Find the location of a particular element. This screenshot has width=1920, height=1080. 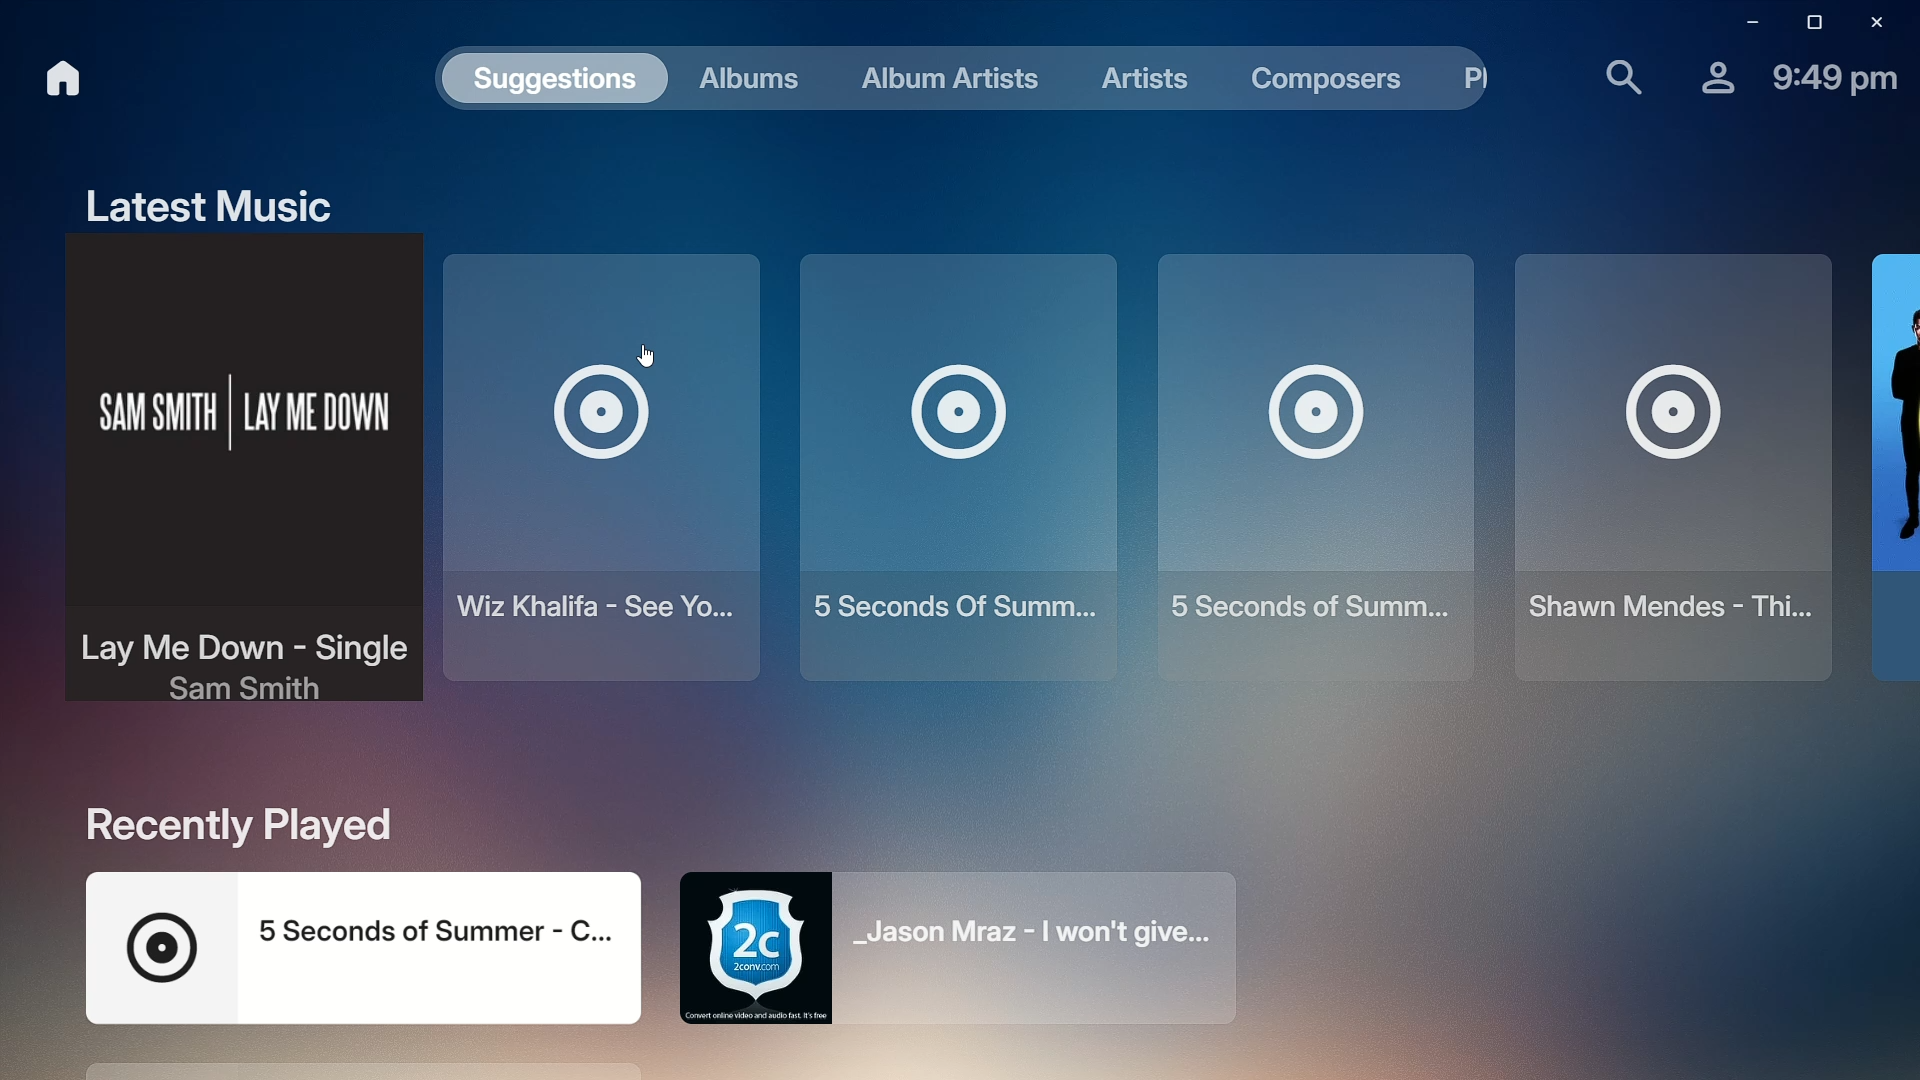

Artists is located at coordinates (1130, 75).